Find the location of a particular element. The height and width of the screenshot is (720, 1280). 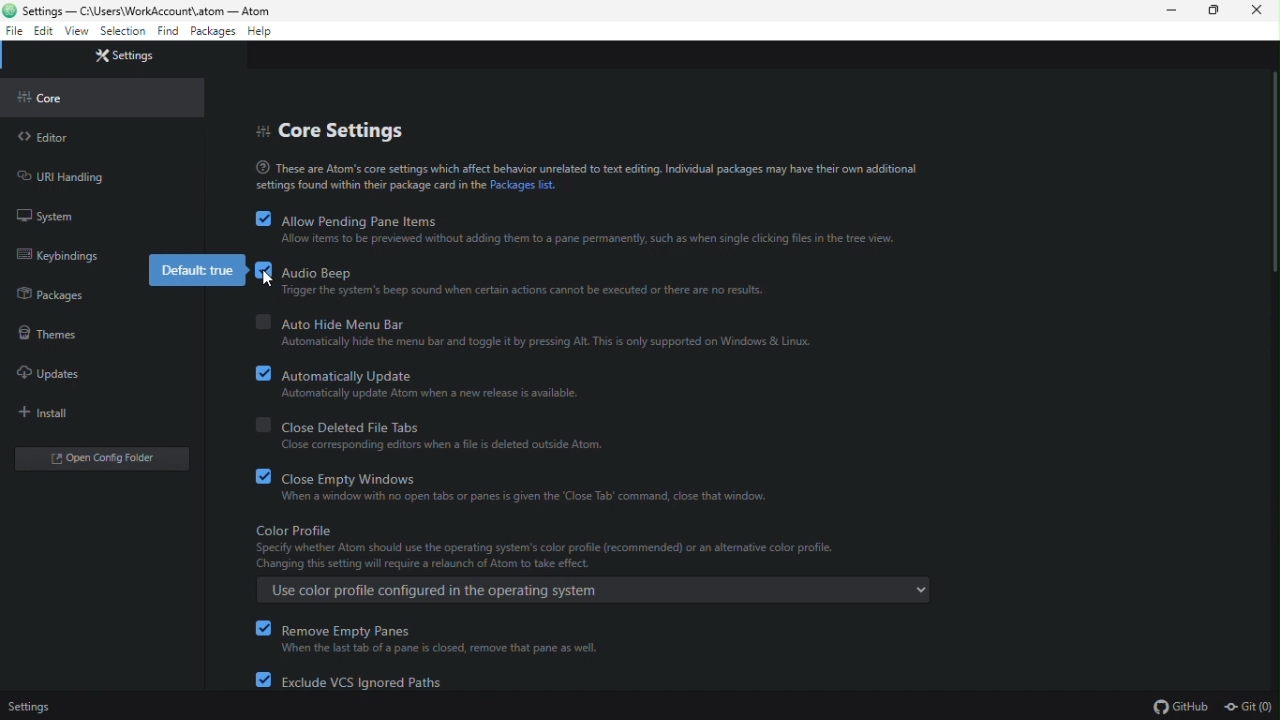

packages is located at coordinates (51, 295).